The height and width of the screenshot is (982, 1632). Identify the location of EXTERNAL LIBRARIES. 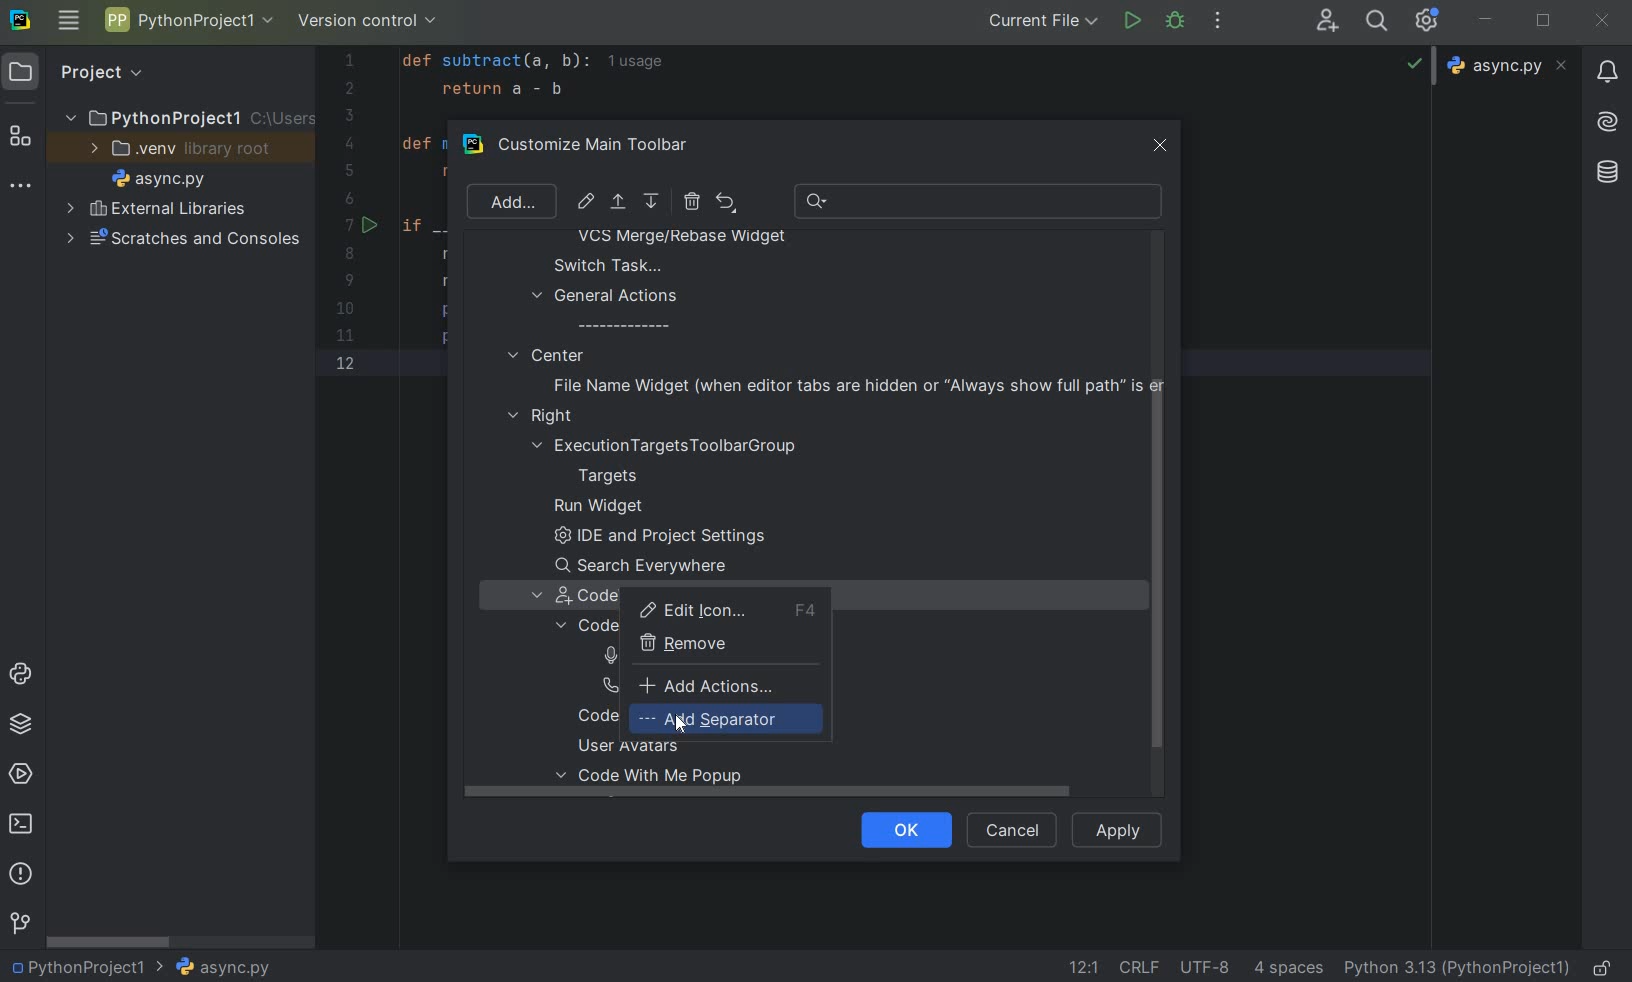
(157, 210).